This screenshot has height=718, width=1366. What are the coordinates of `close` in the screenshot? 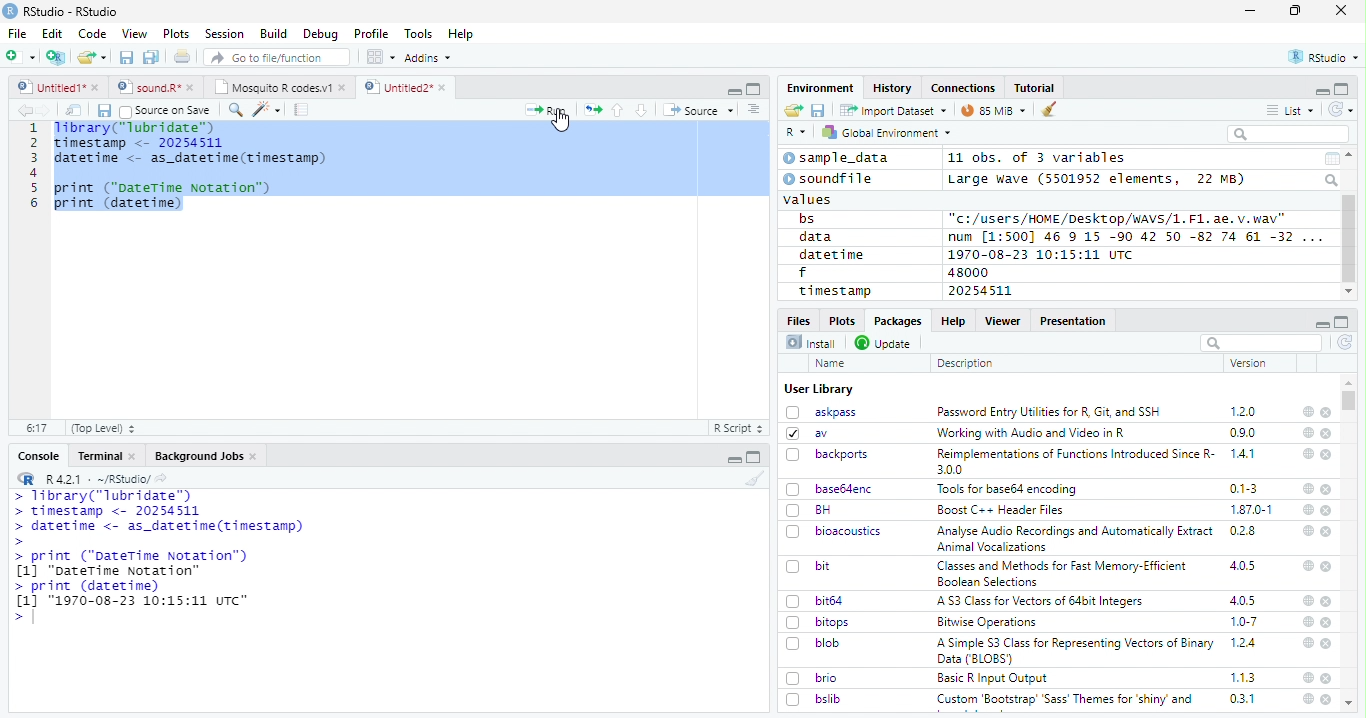 It's located at (1327, 455).